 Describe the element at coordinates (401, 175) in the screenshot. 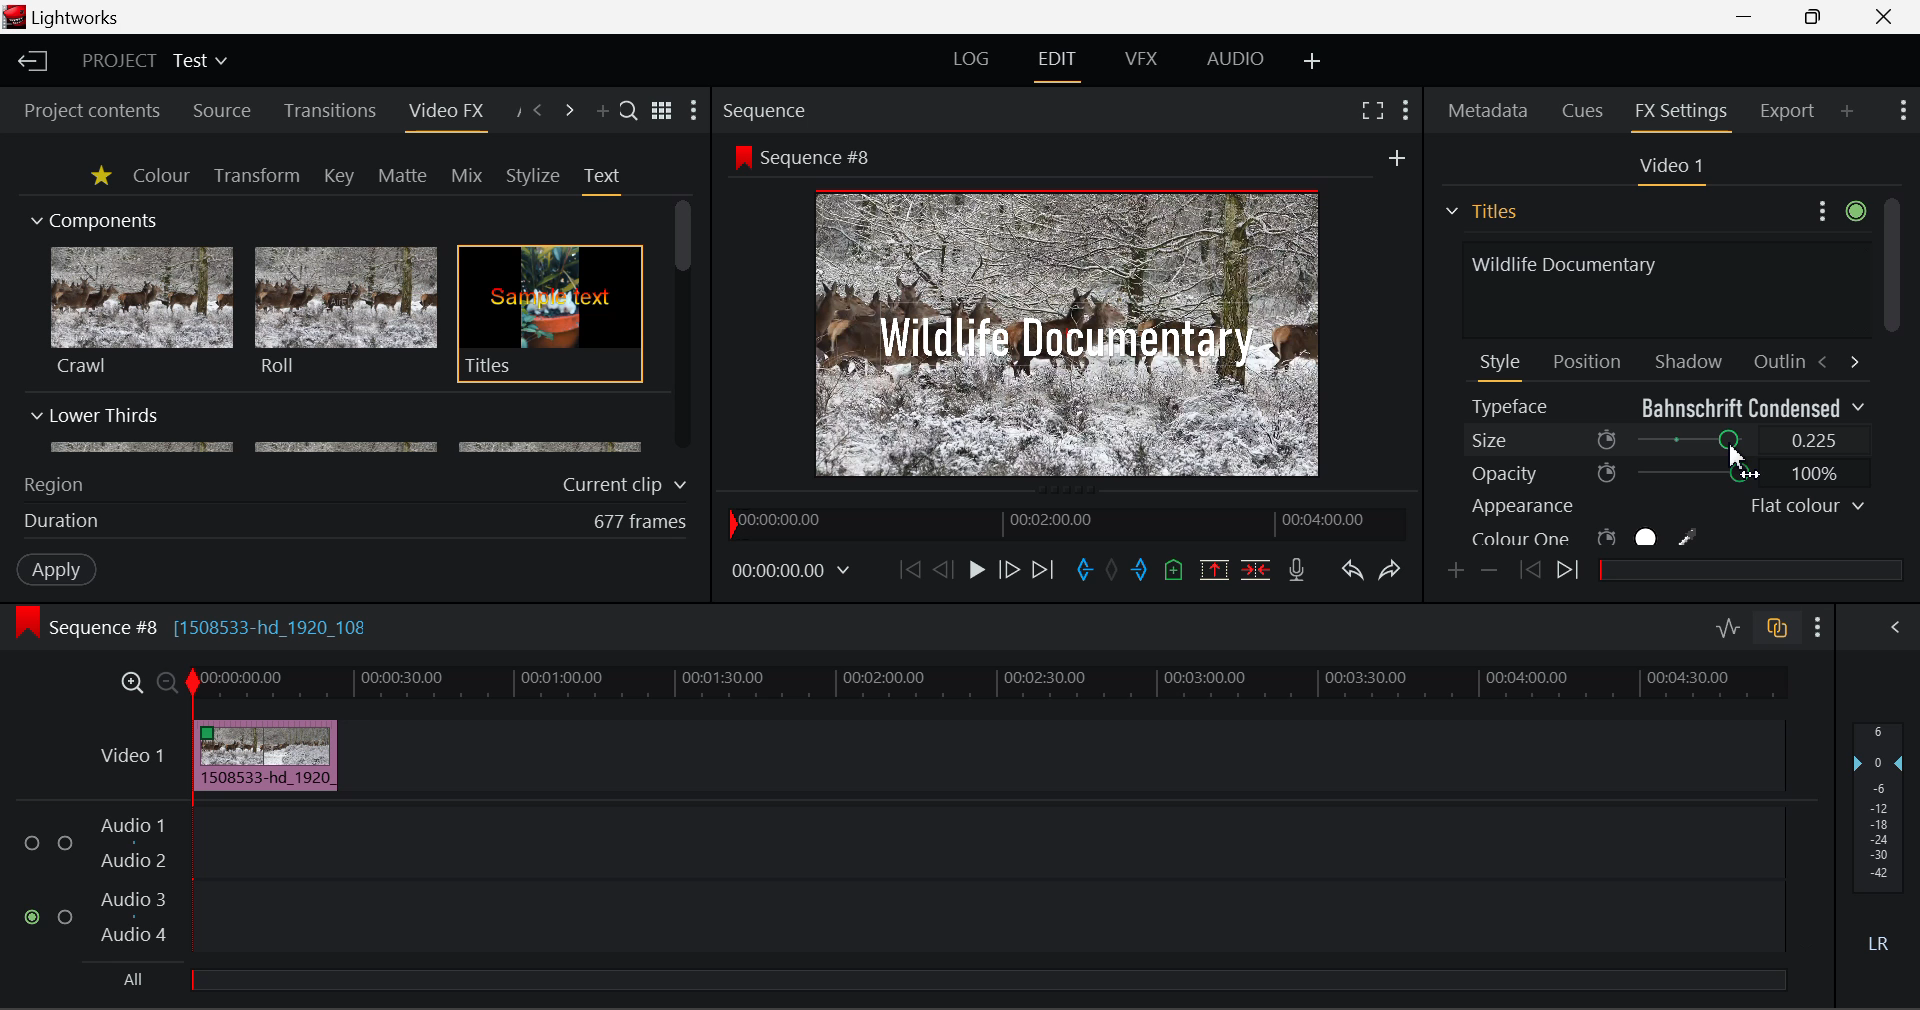

I see `Matte` at that location.